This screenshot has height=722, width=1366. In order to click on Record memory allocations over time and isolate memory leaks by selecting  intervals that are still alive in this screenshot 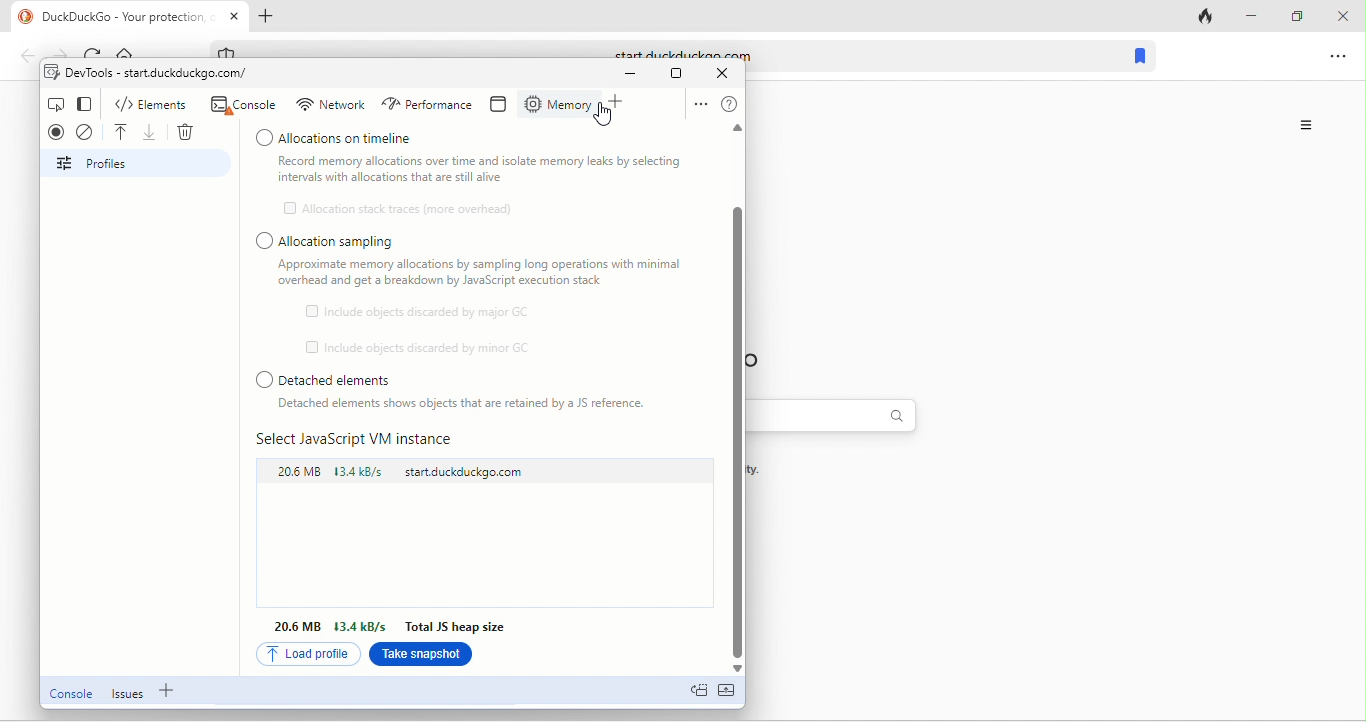, I will do `click(482, 169)`.